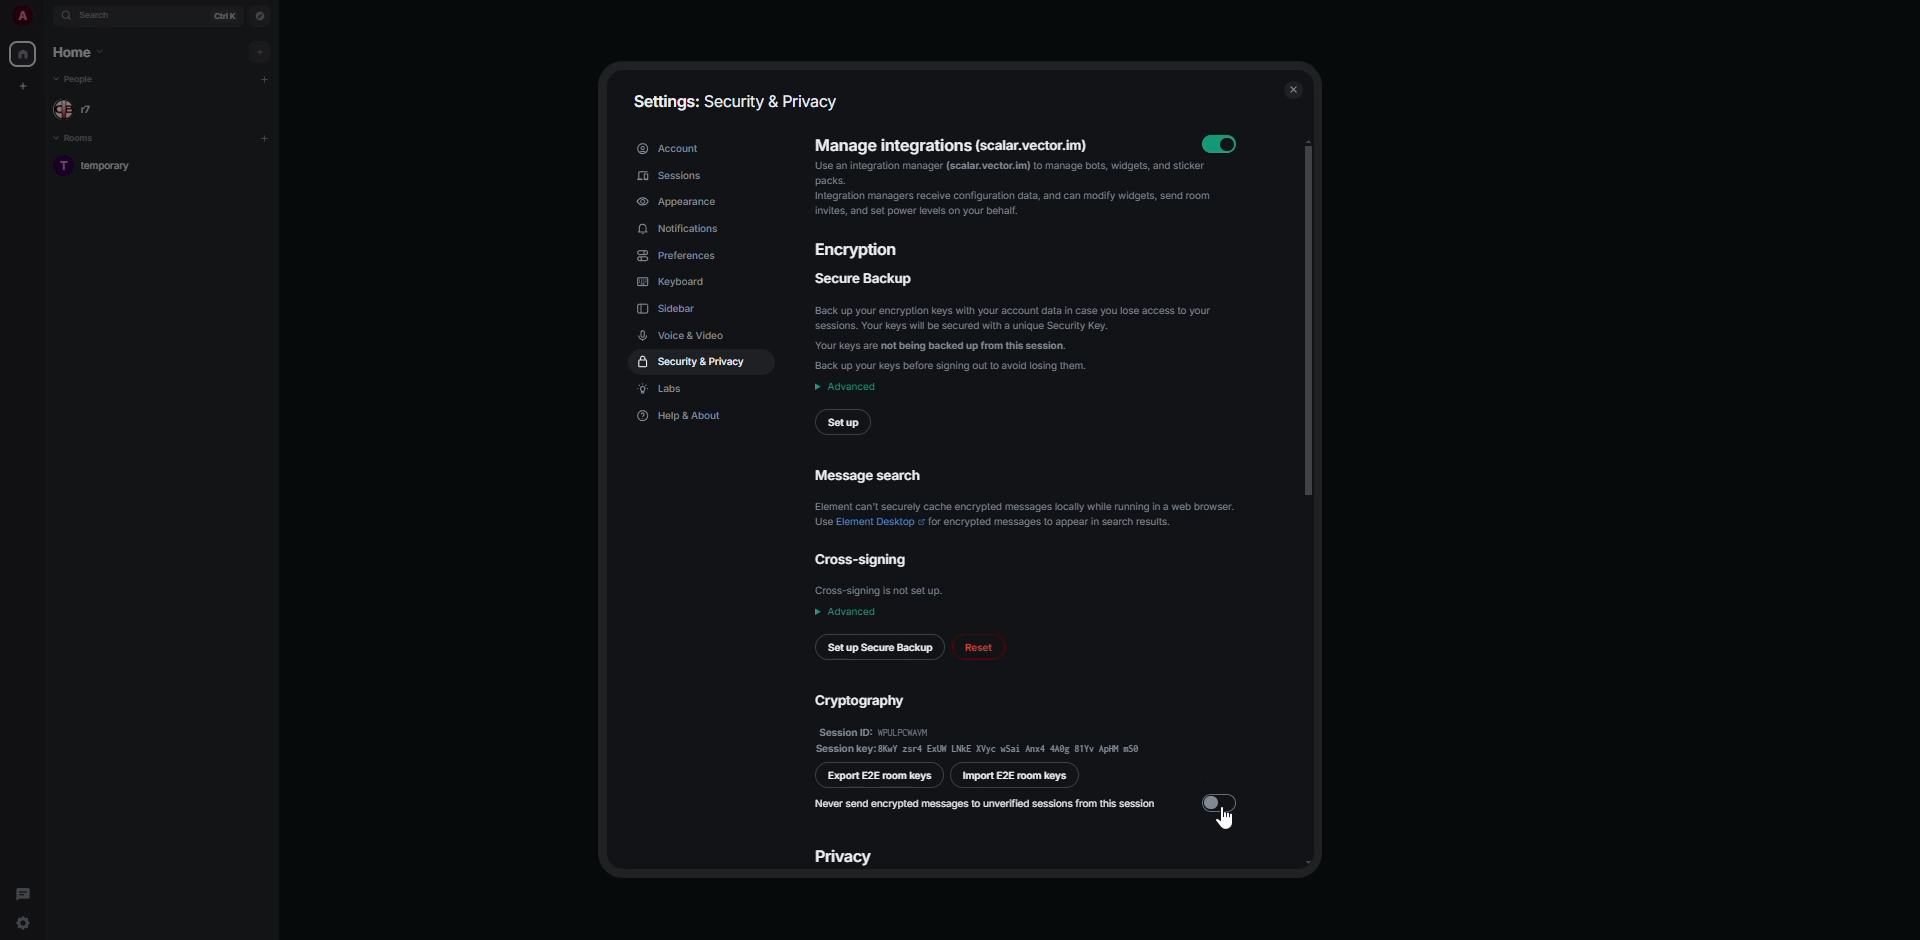  I want to click on cross-signing cross-signing is not set up, so click(881, 576).